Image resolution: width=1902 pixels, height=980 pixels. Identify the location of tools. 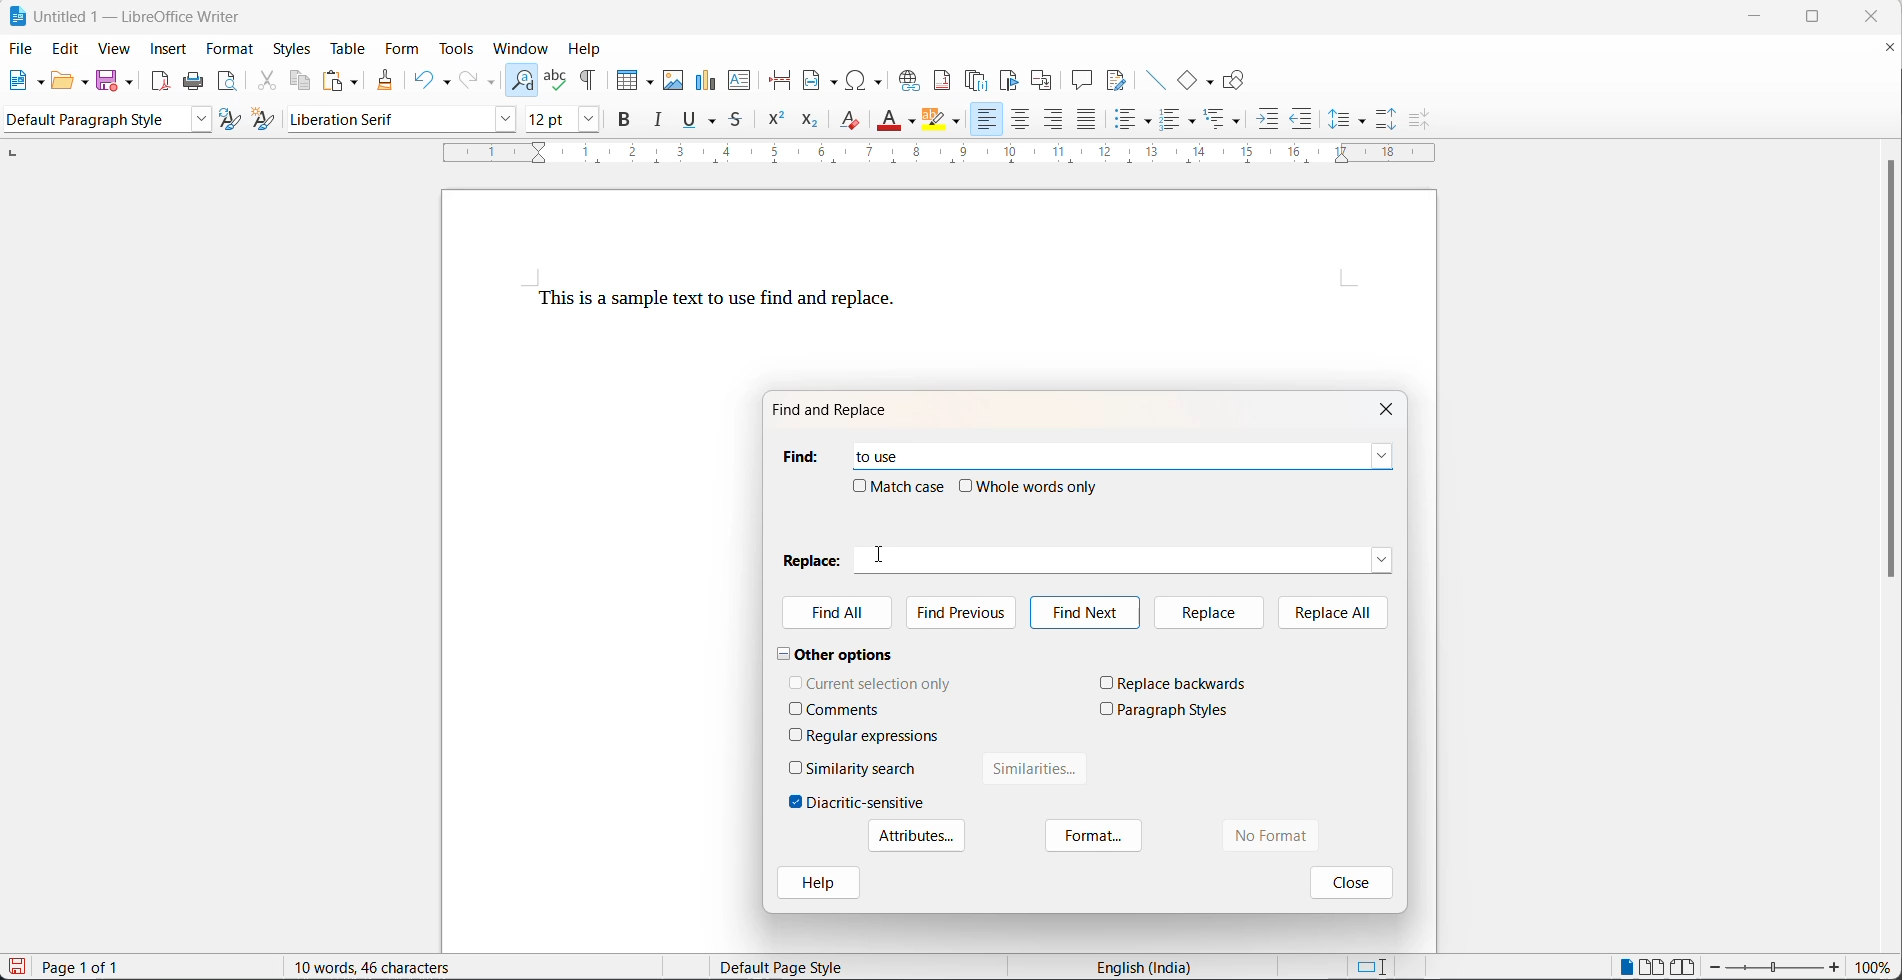
(460, 49).